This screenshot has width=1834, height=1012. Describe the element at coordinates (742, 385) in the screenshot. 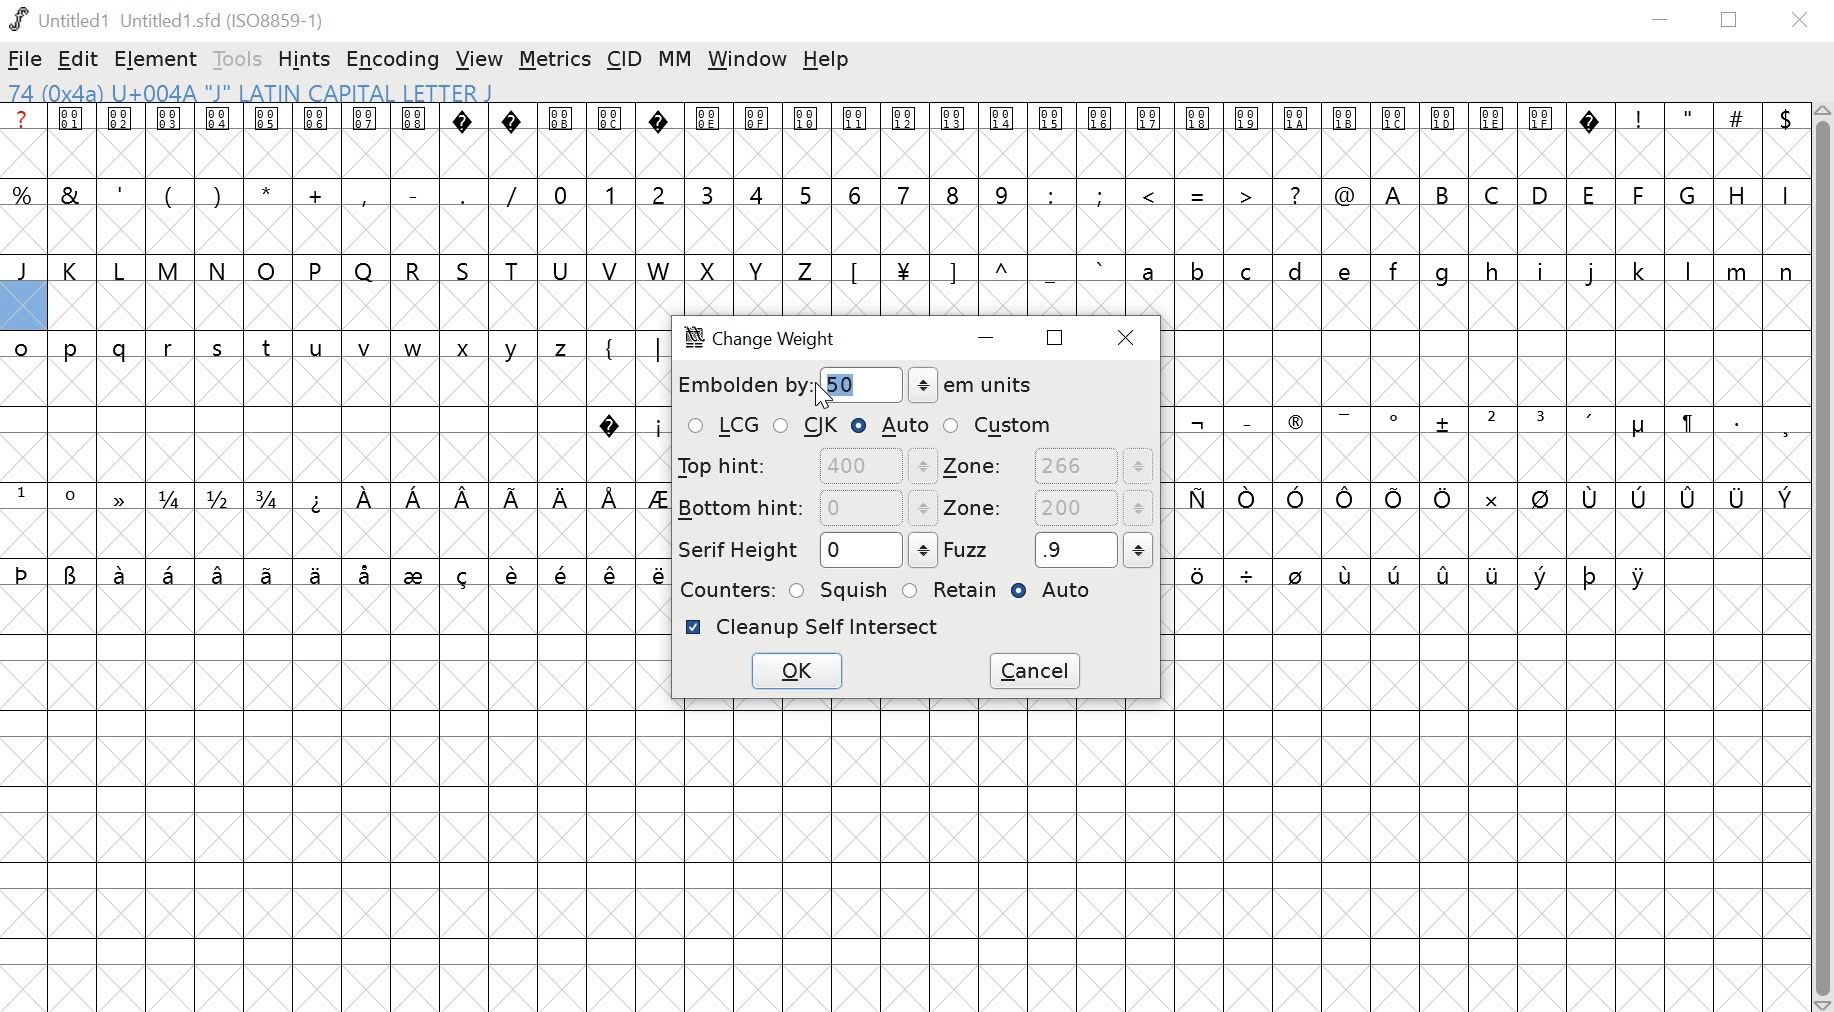

I see `embolden by` at that location.